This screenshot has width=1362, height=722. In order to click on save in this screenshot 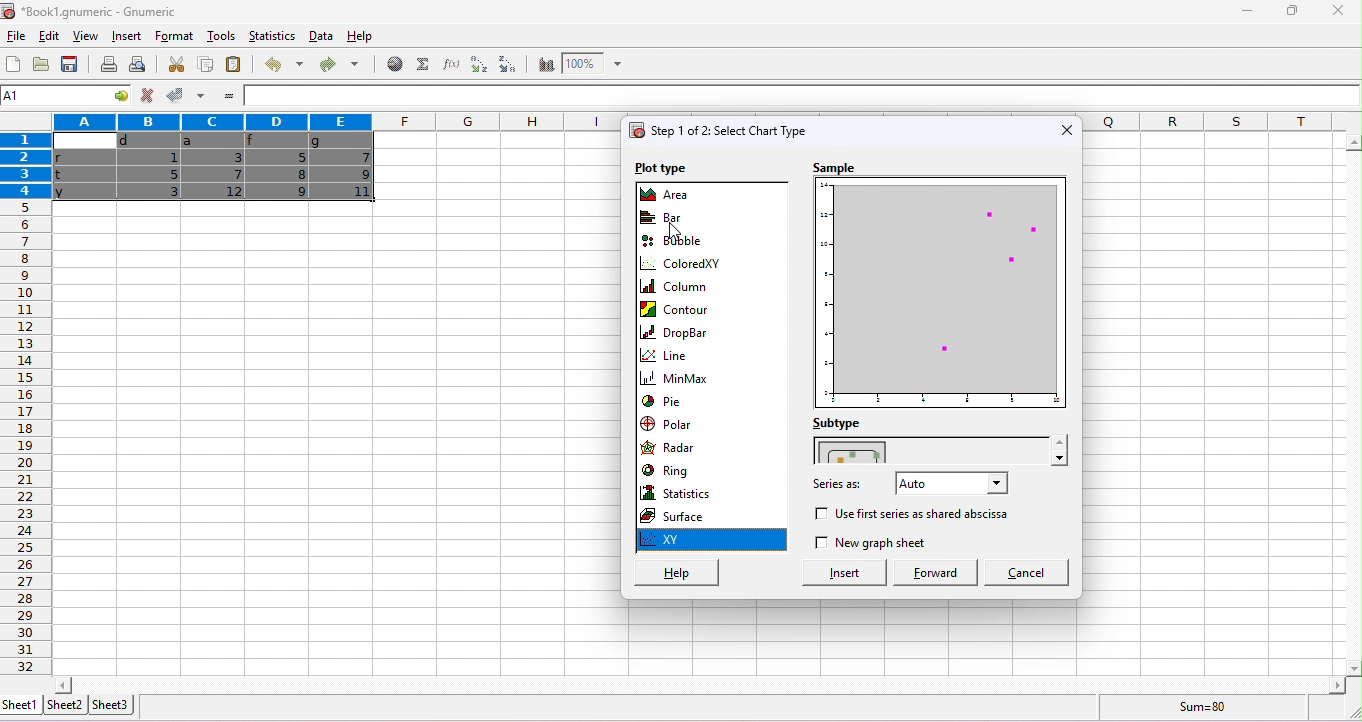, I will do `click(70, 63)`.